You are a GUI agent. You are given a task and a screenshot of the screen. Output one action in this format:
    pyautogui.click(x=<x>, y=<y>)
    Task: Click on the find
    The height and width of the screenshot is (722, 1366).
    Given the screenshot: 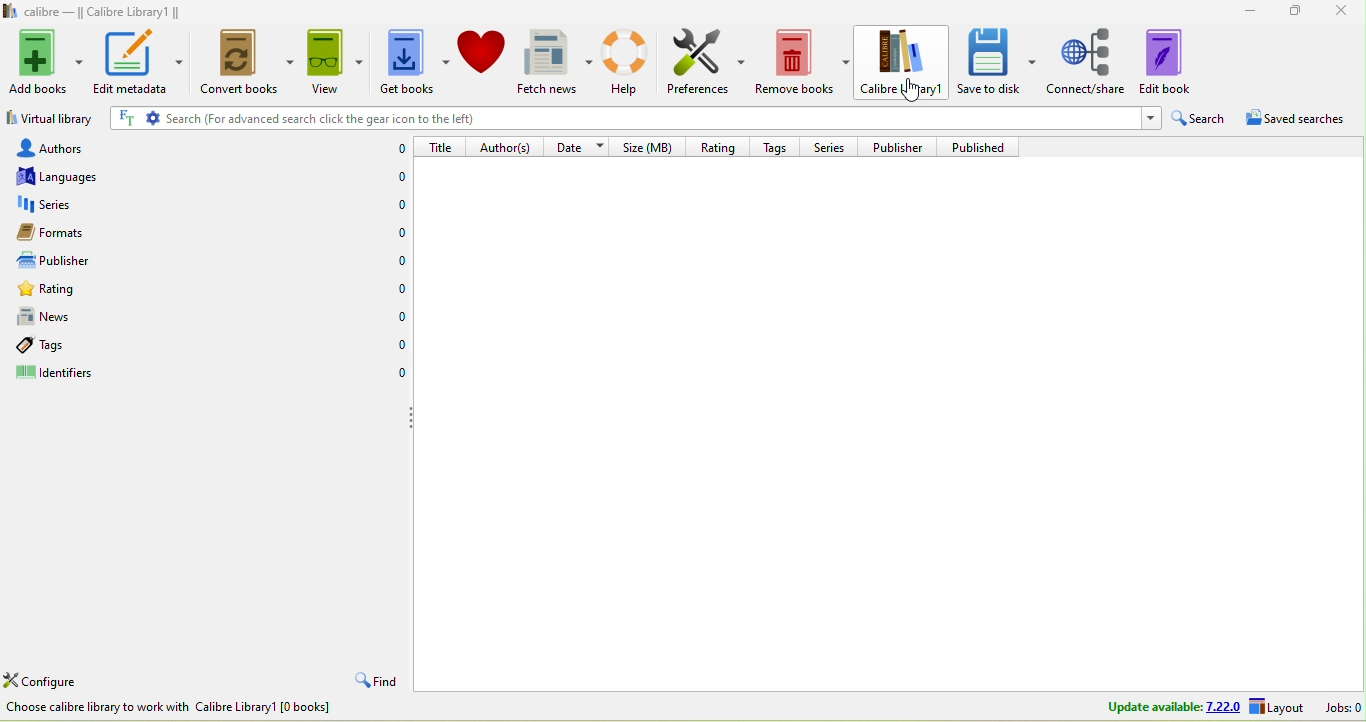 What is the action you would take?
    pyautogui.click(x=373, y=682)
    